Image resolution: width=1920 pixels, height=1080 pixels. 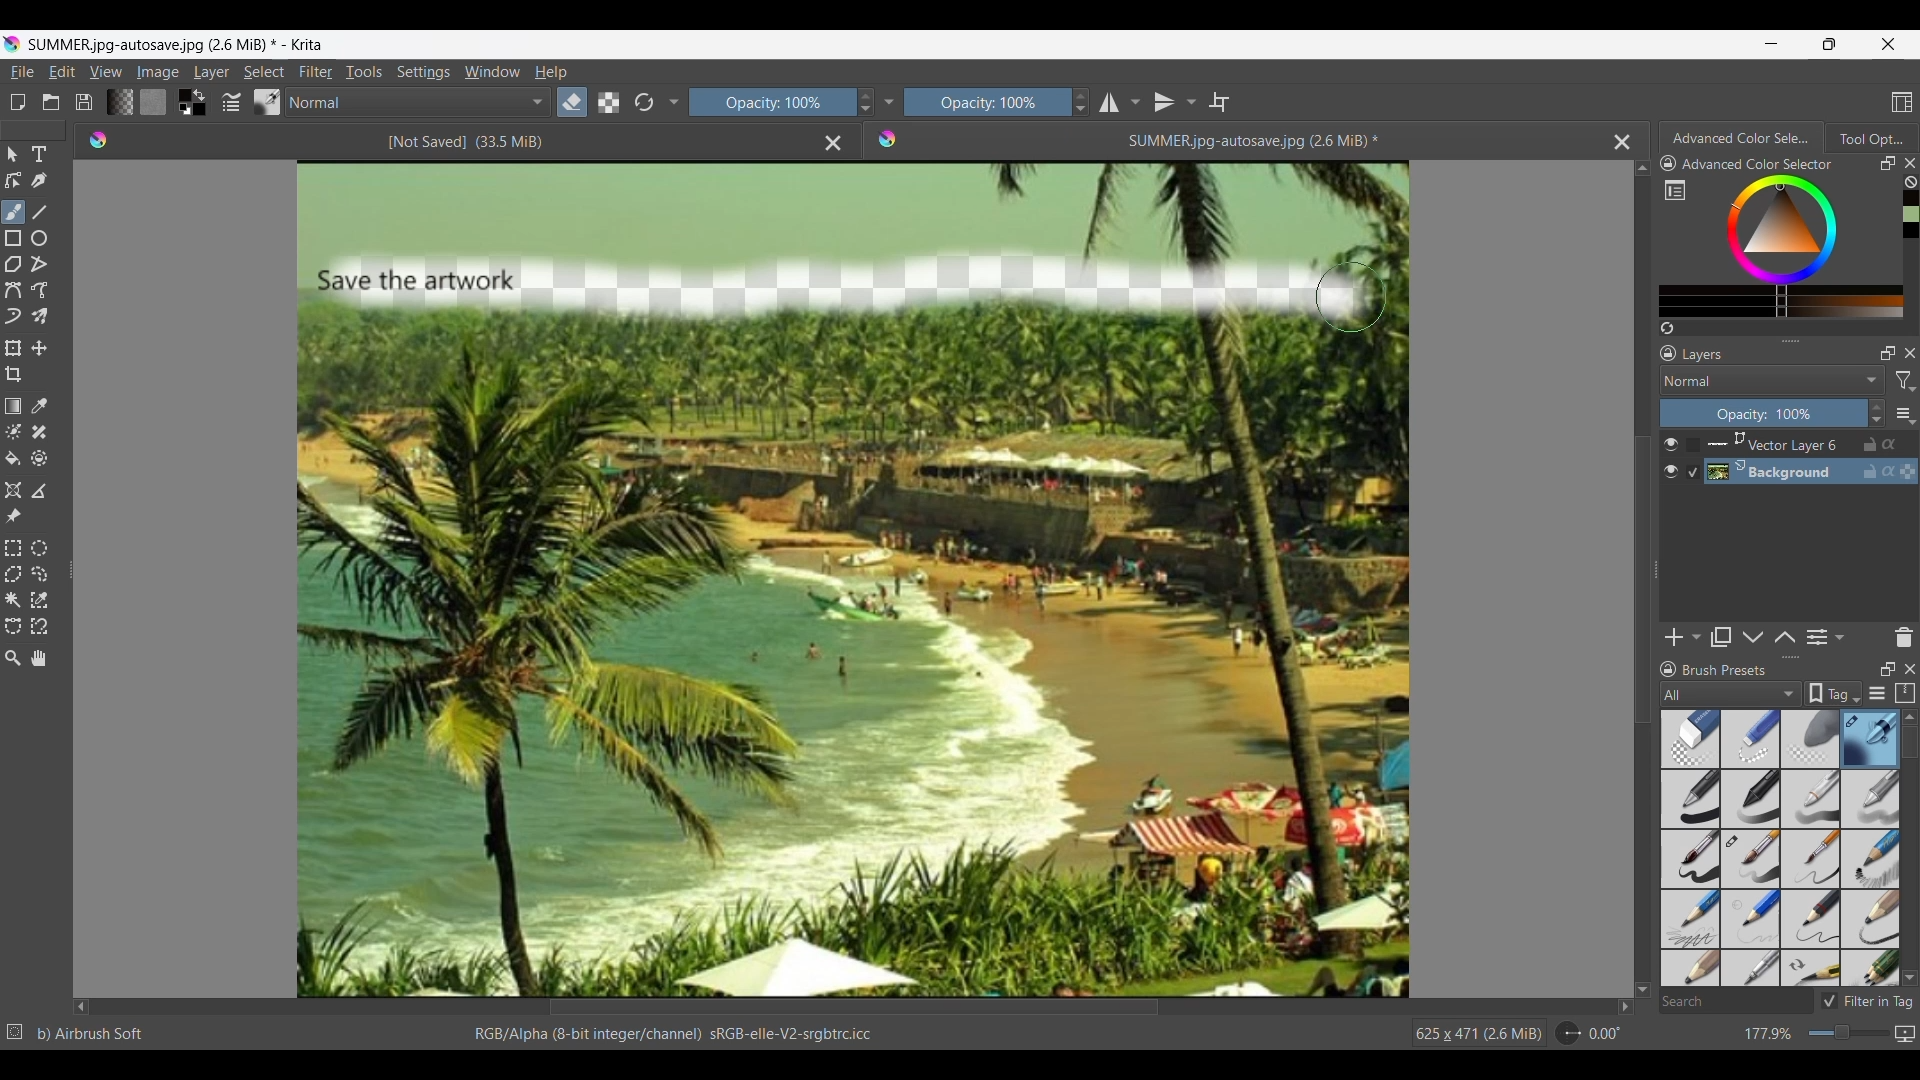 What do you see at coordinates (1643, 169) in the screenshot?
I see `Quick slide to top` at bounding box center [1643, 169].